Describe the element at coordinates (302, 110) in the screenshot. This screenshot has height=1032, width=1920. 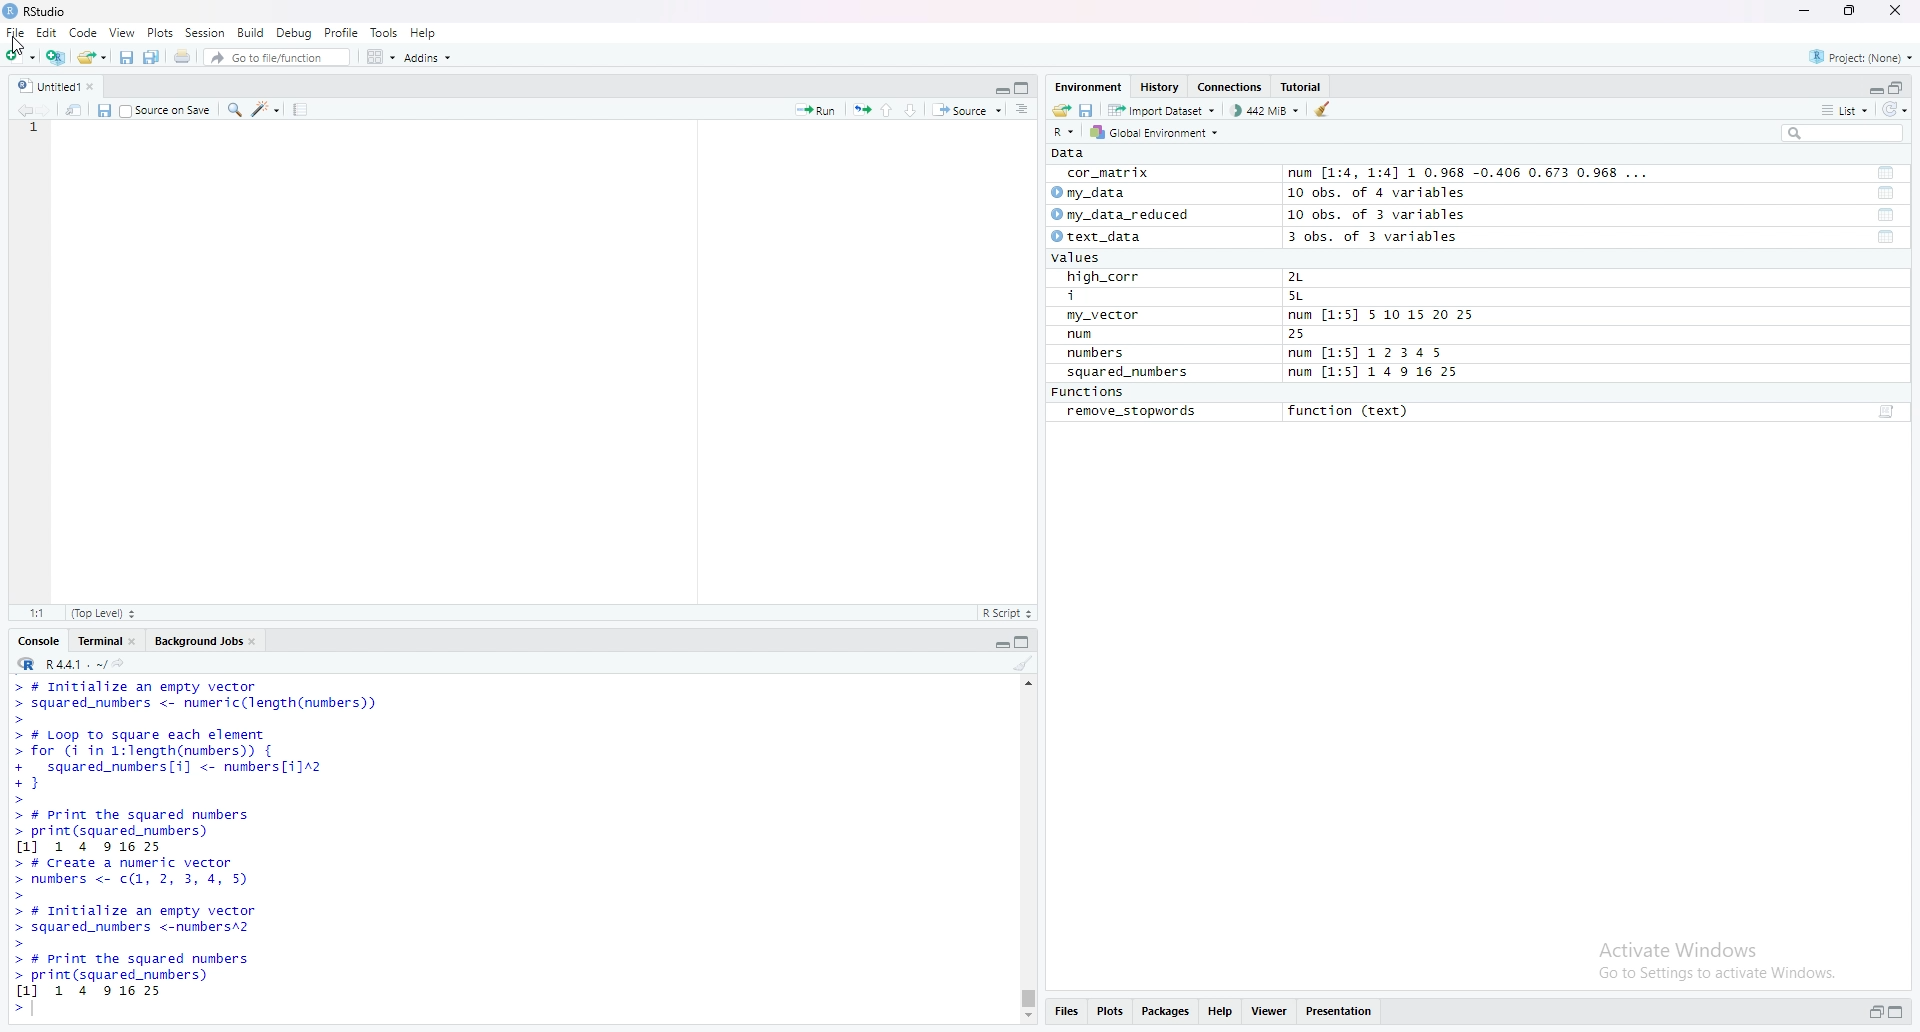
I see `Compile report` at that location.